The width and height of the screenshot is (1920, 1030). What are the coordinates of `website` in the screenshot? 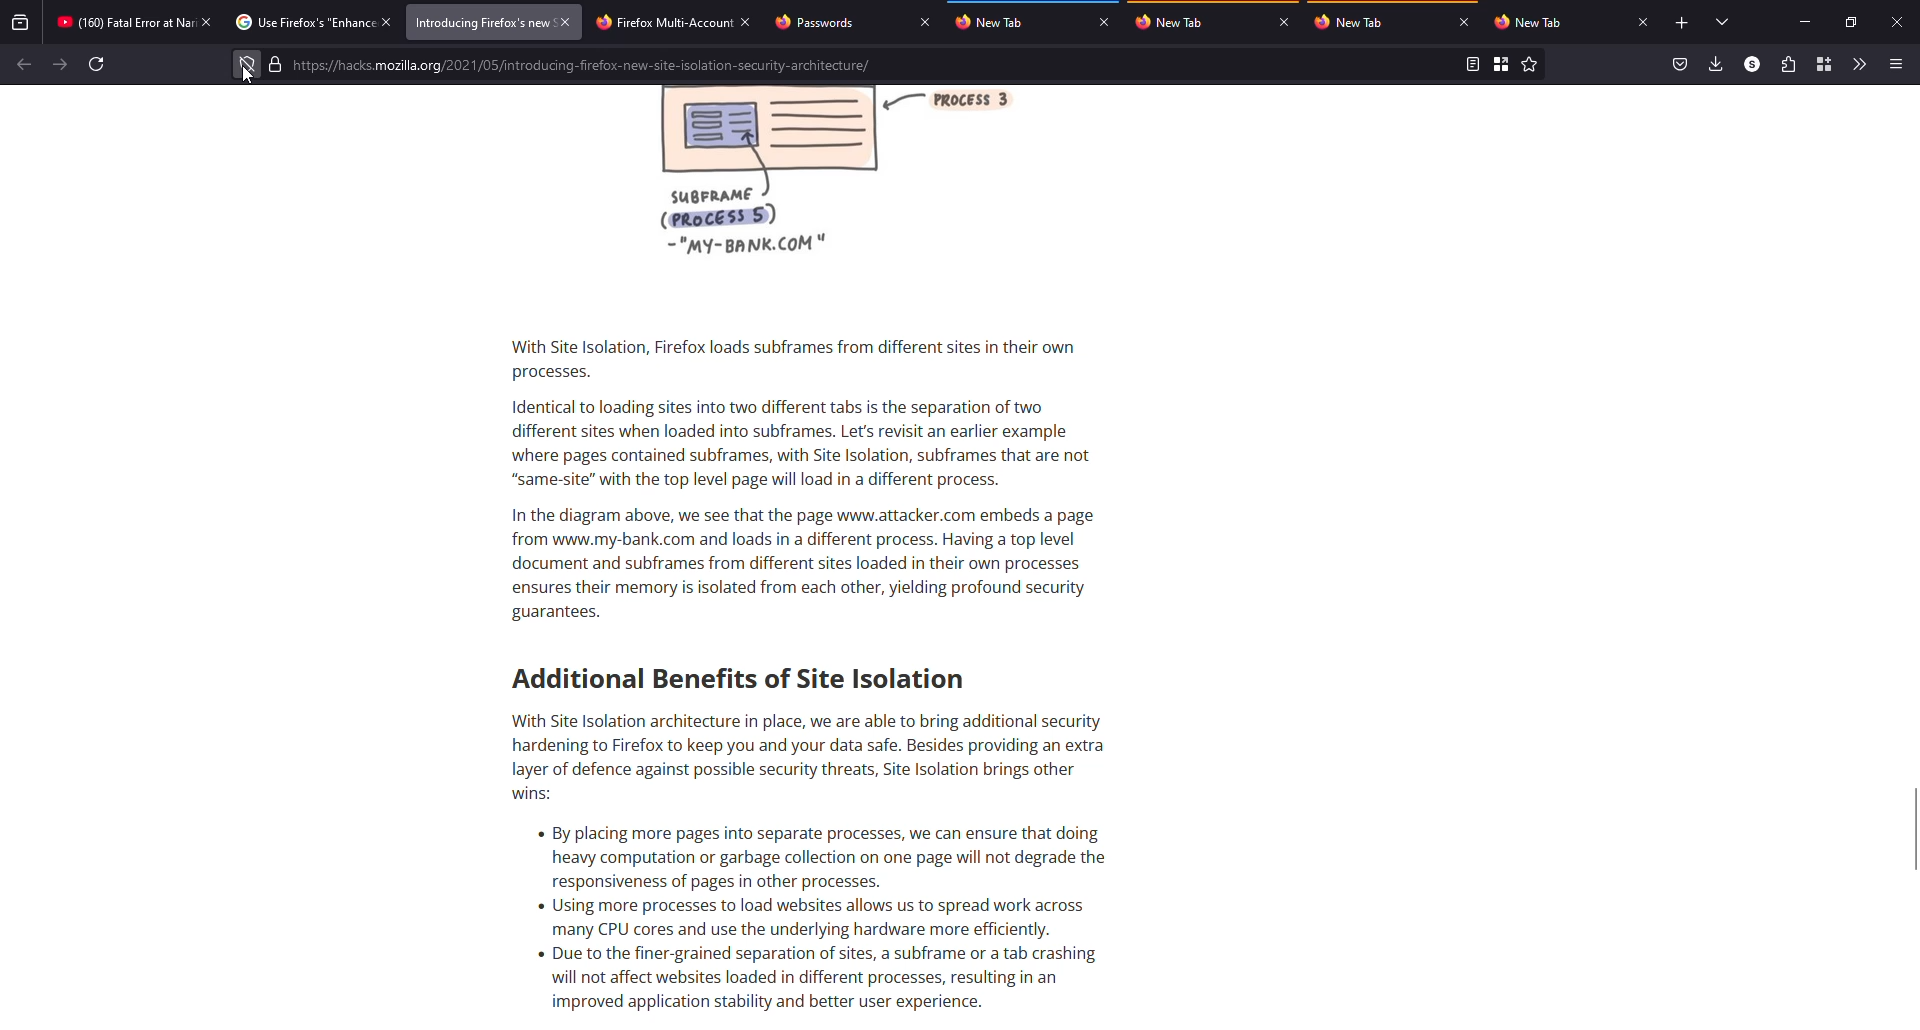 It's located at (585, 67).